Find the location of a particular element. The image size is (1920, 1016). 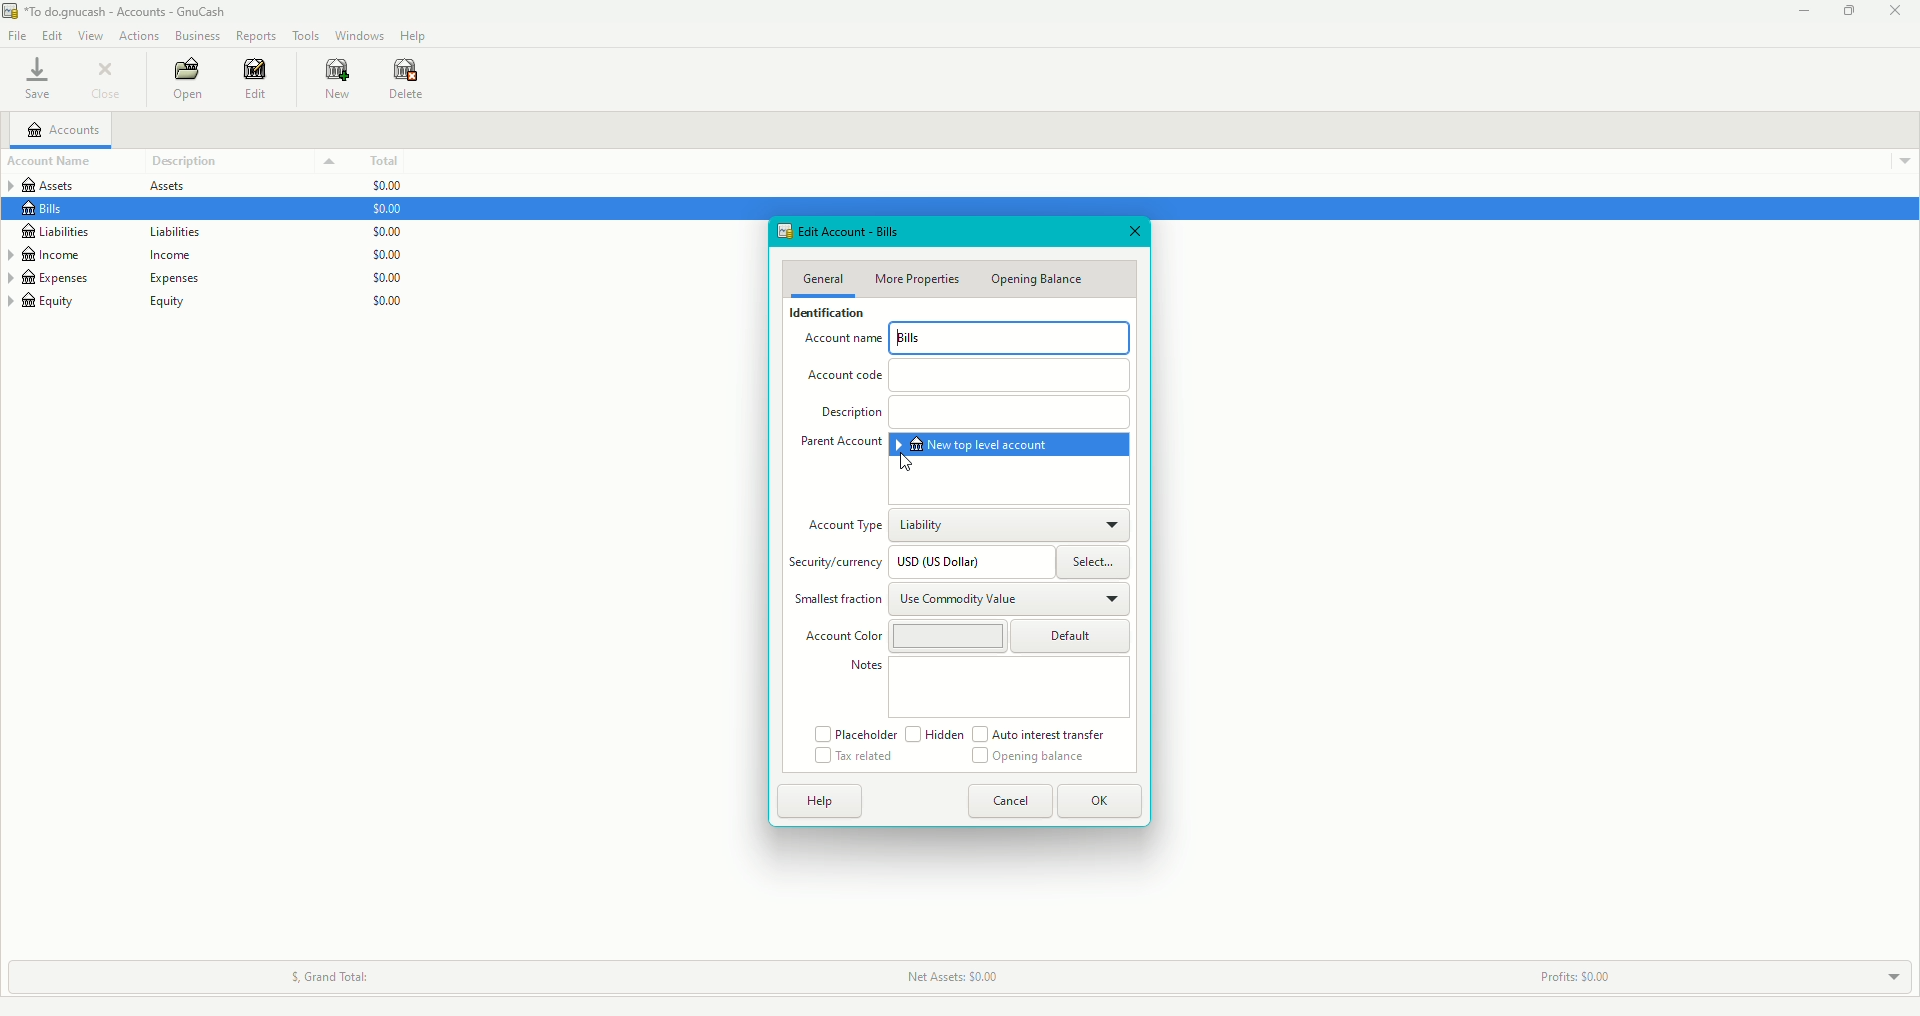

Account Name is located at coordinates (841, 342).